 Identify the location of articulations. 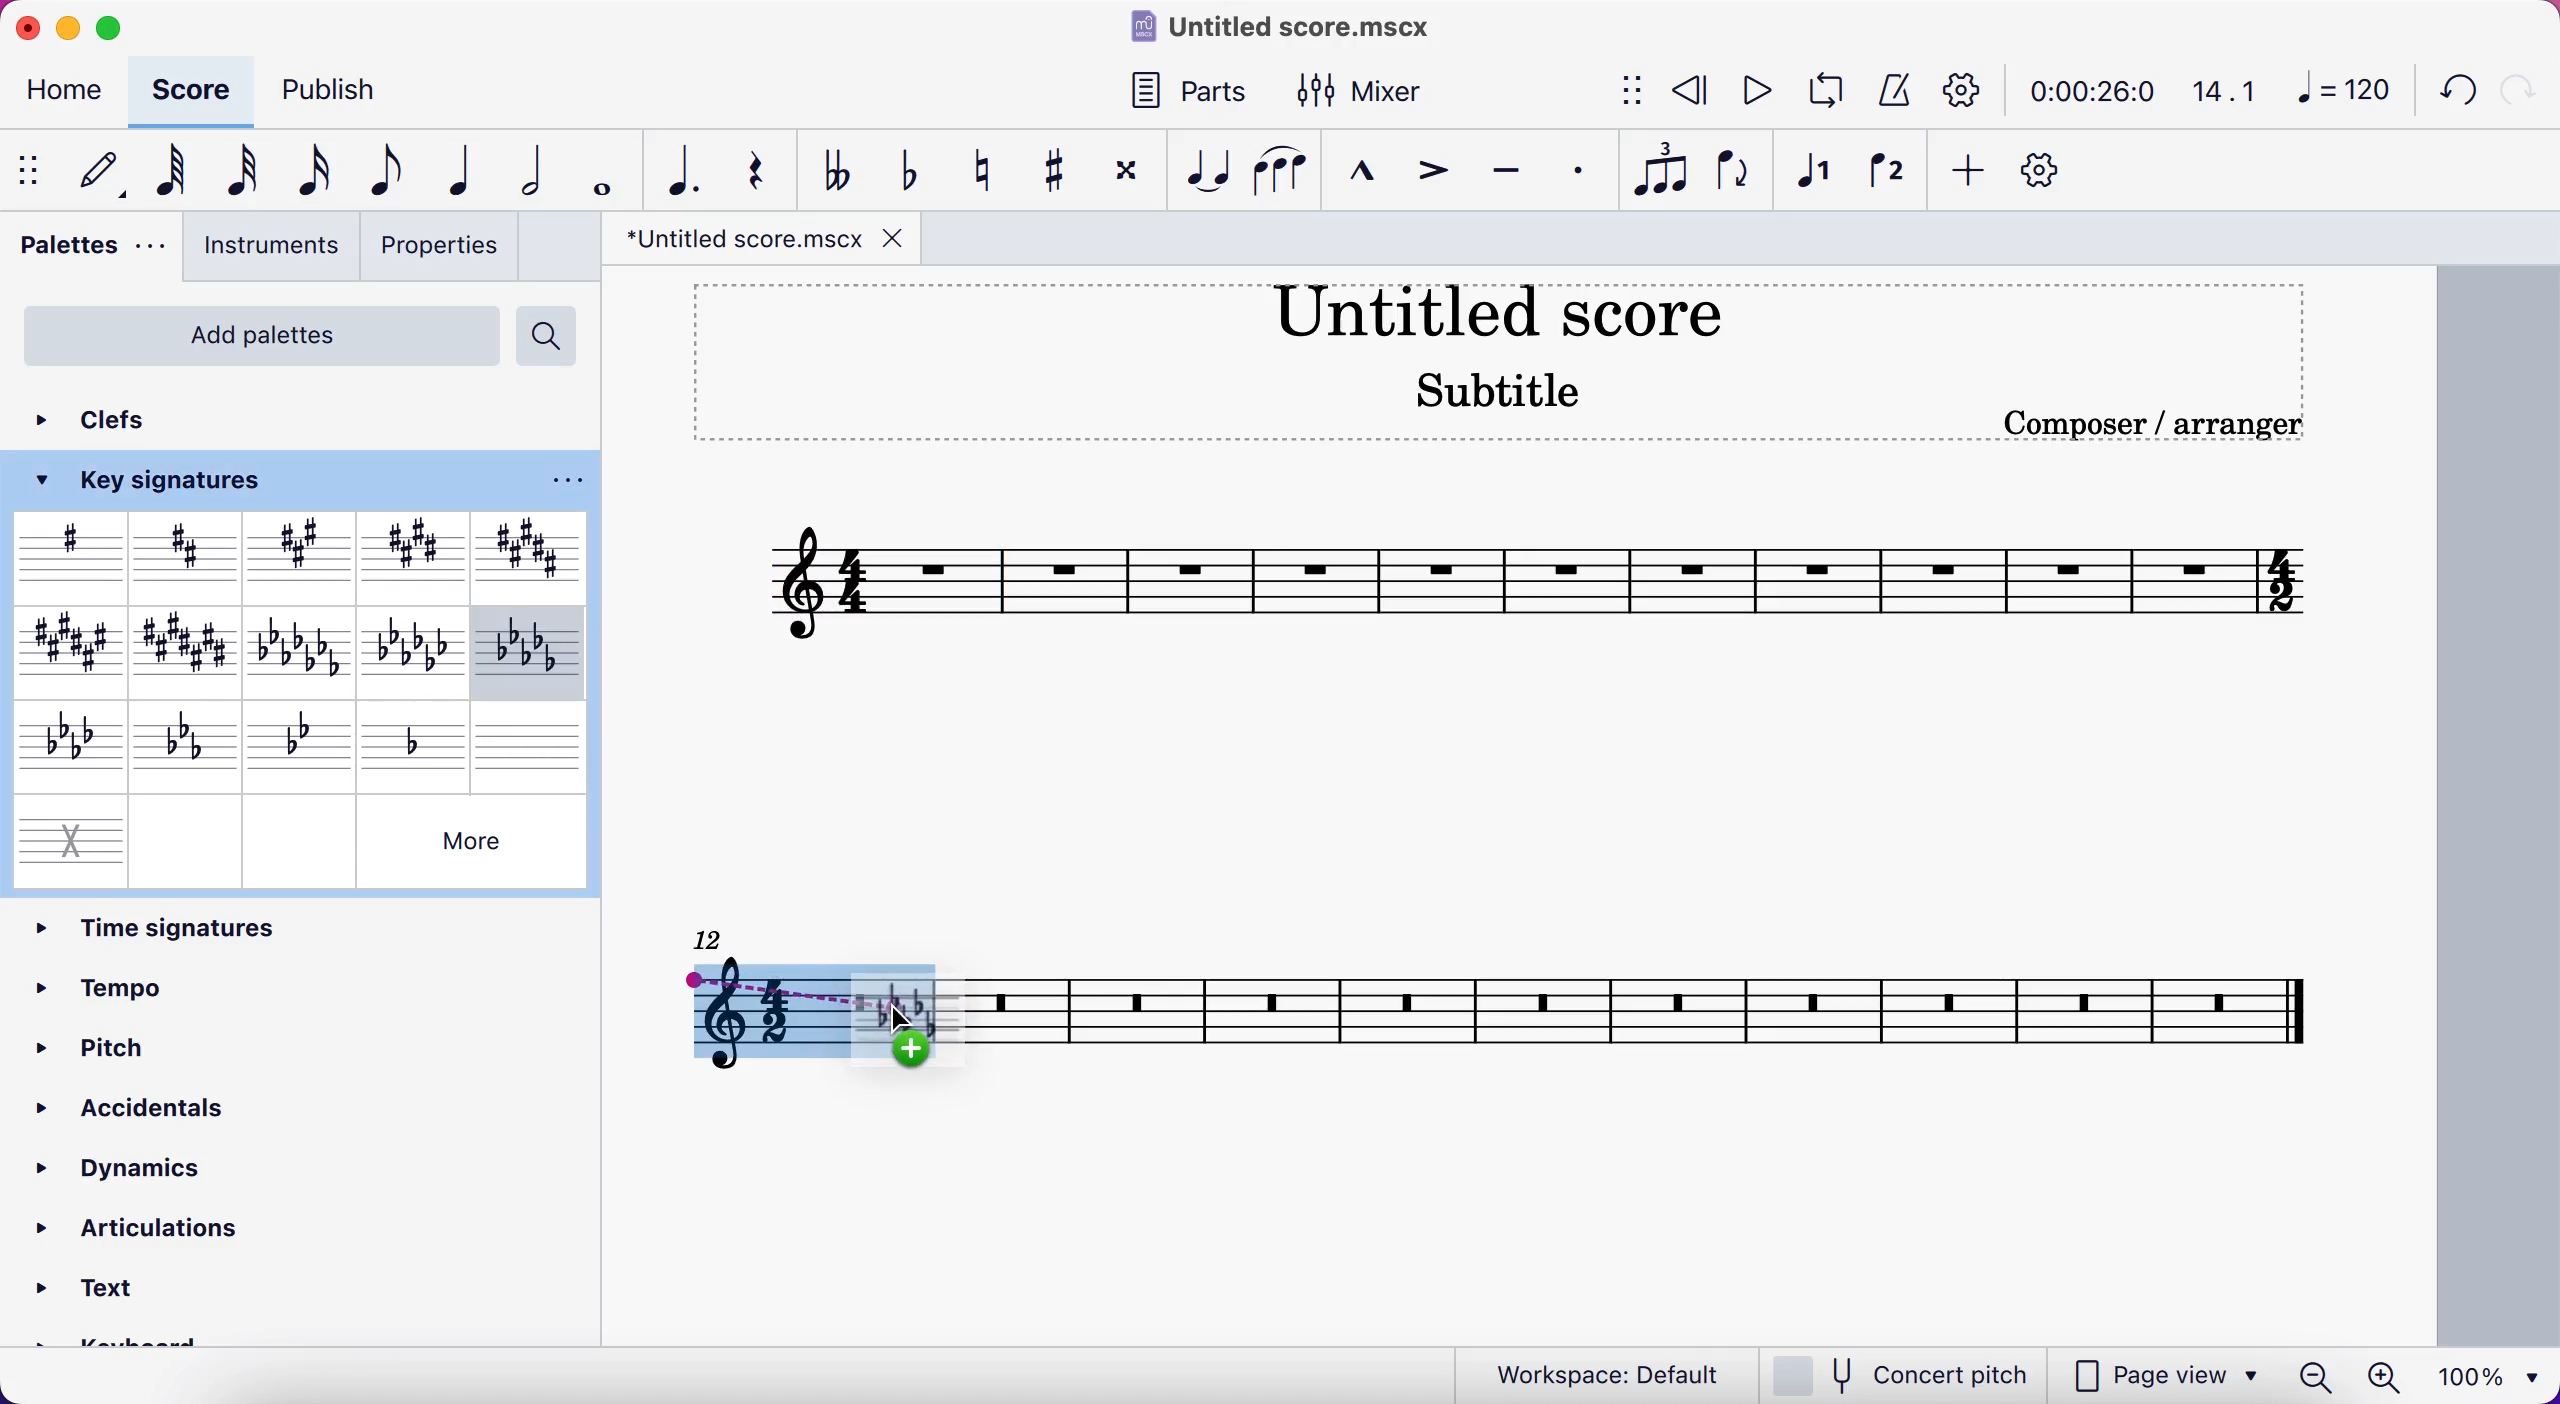
(142, 1233).